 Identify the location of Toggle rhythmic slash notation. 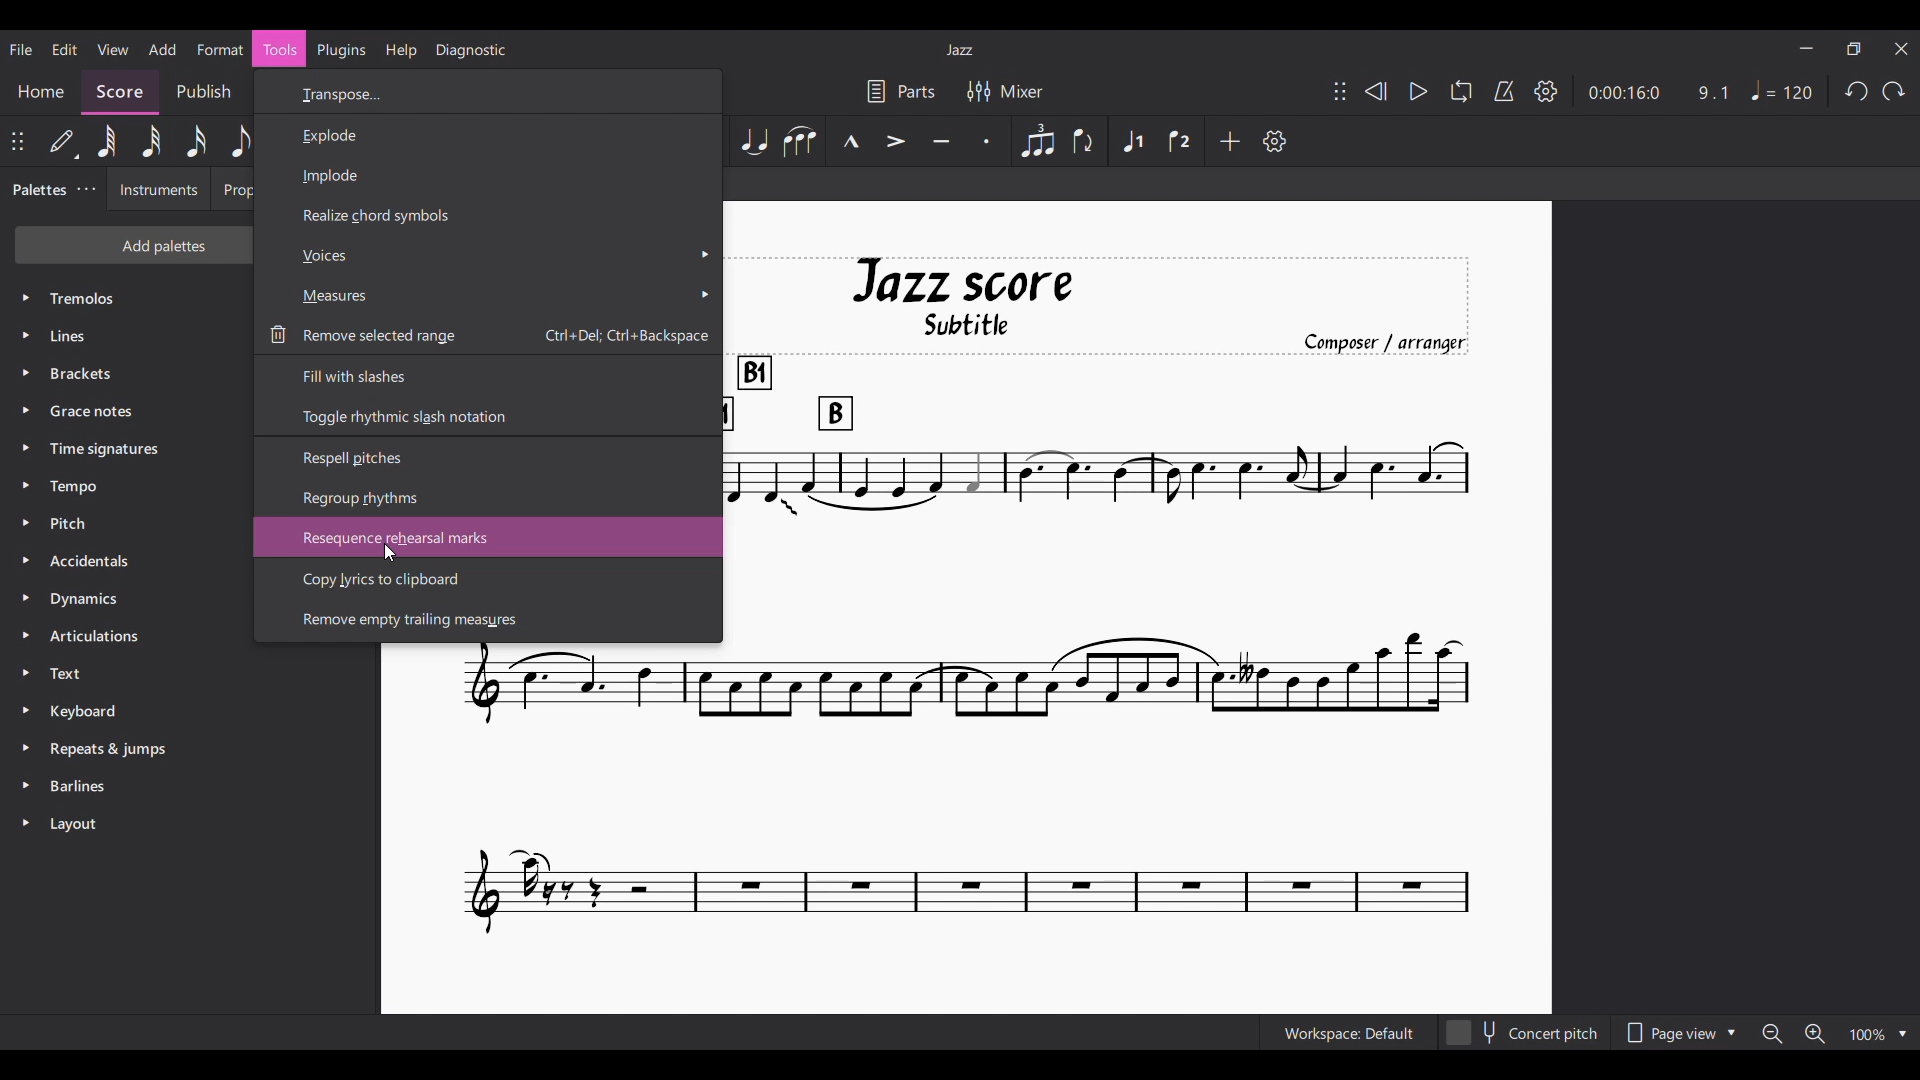
(487, 417).